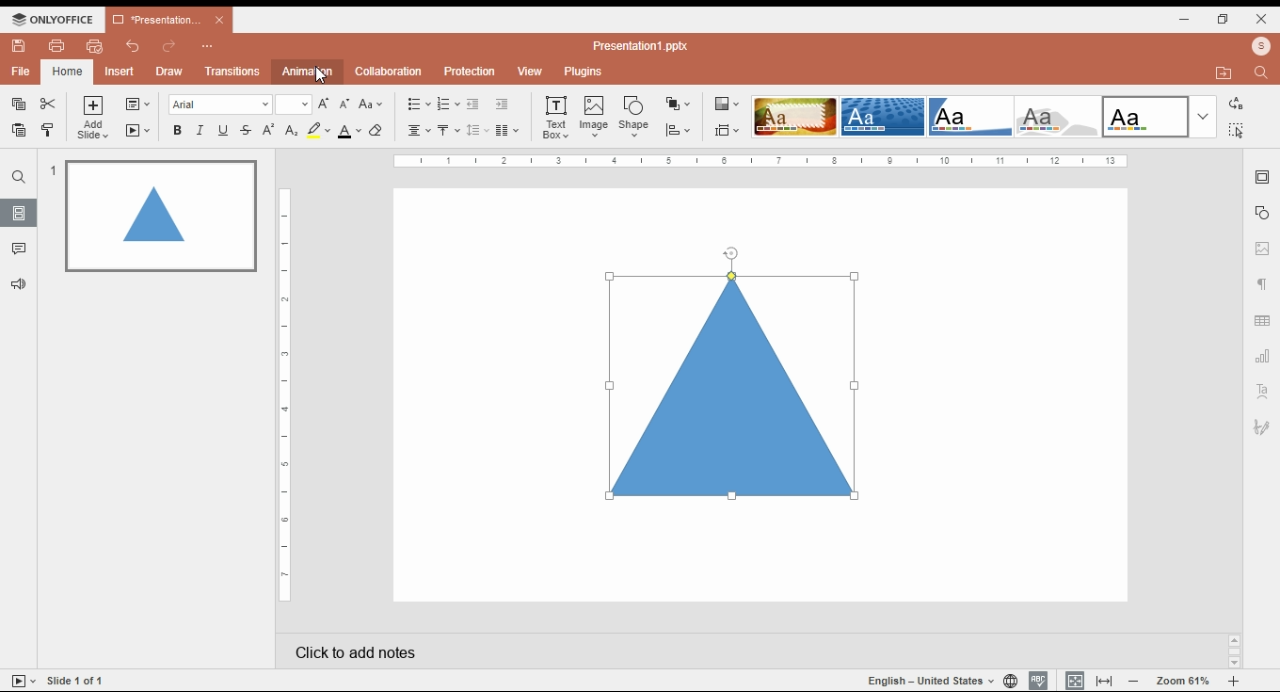 This screenshot has height=692, width=1280. I want to click on font color, so click(350, 132).